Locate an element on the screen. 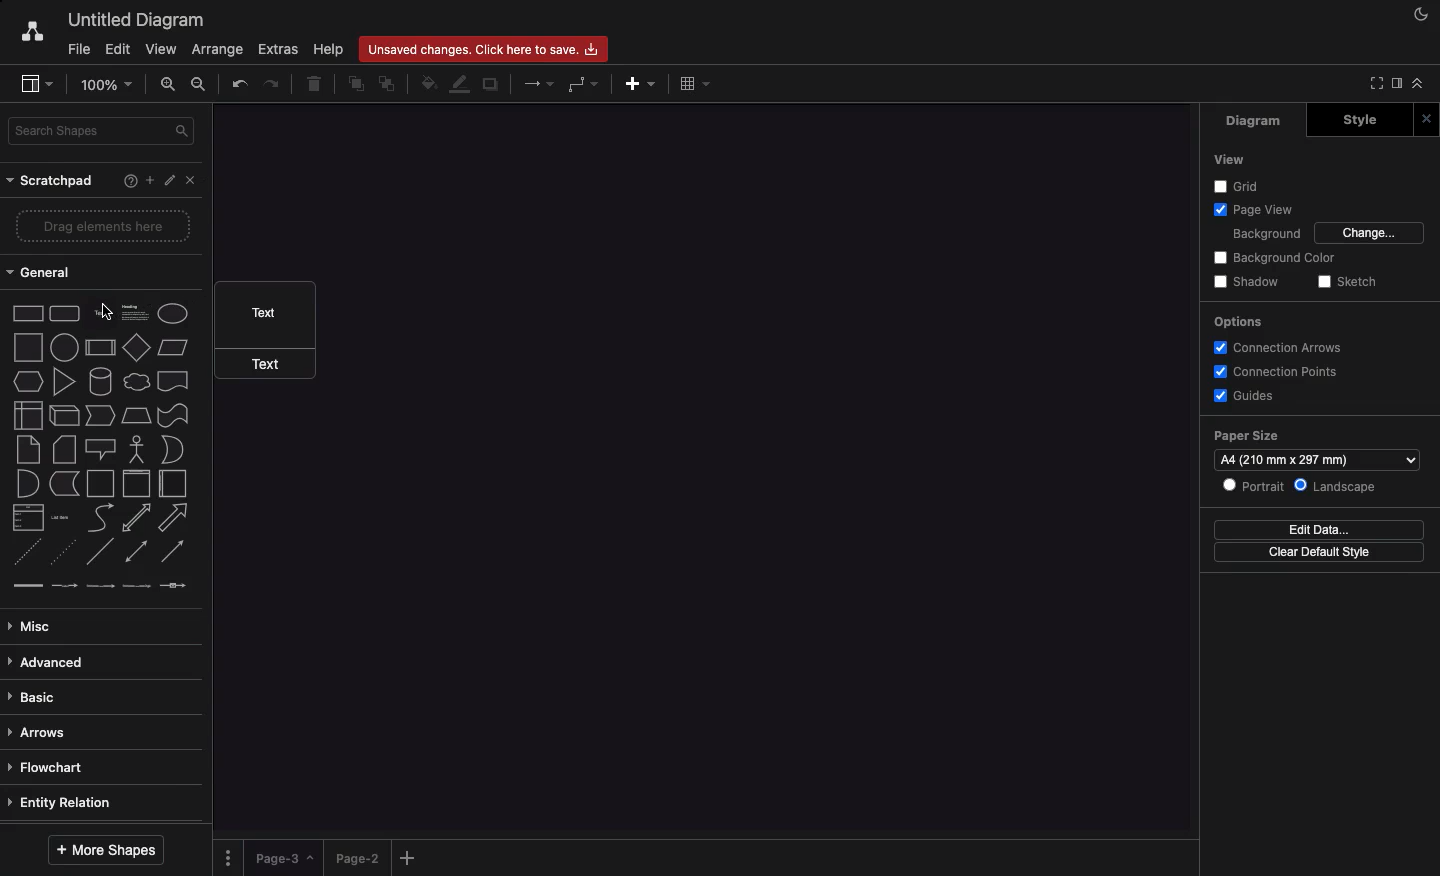 The width and height of the screenshot is (1440, 876). diamond is located at coordinates (137, 346).